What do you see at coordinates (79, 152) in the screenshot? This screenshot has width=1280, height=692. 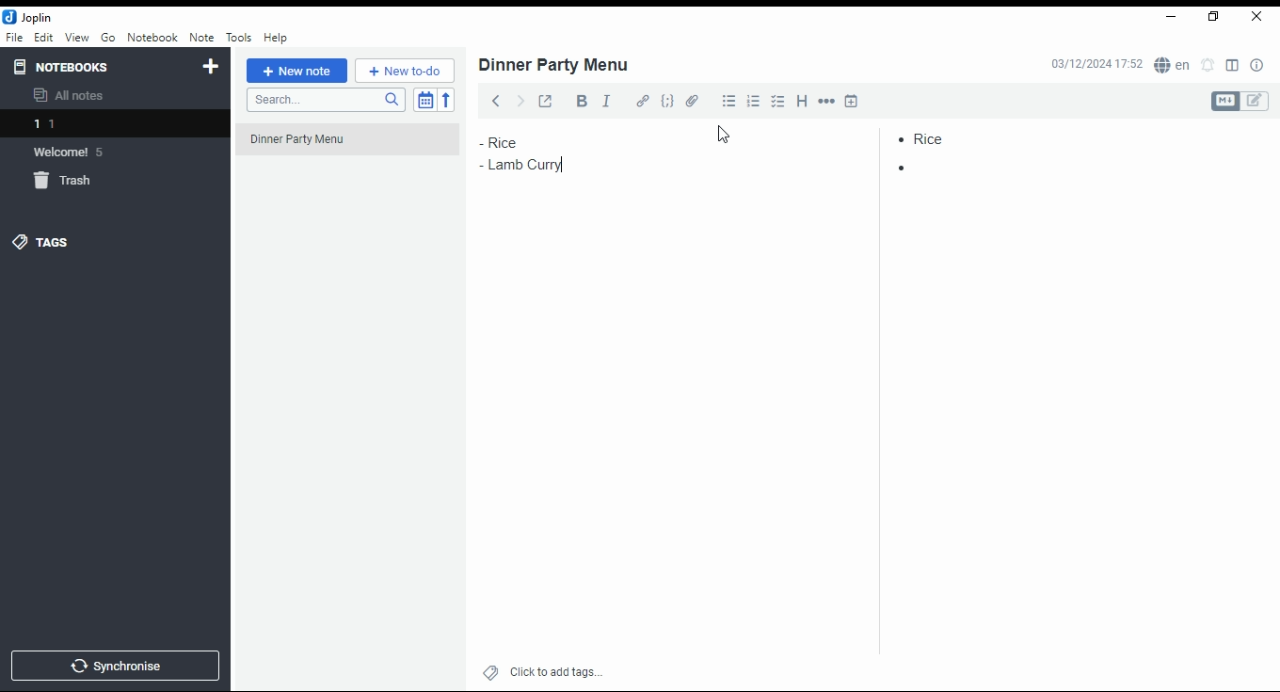 I see `Welcome 5` at bounding box center [79, 152].